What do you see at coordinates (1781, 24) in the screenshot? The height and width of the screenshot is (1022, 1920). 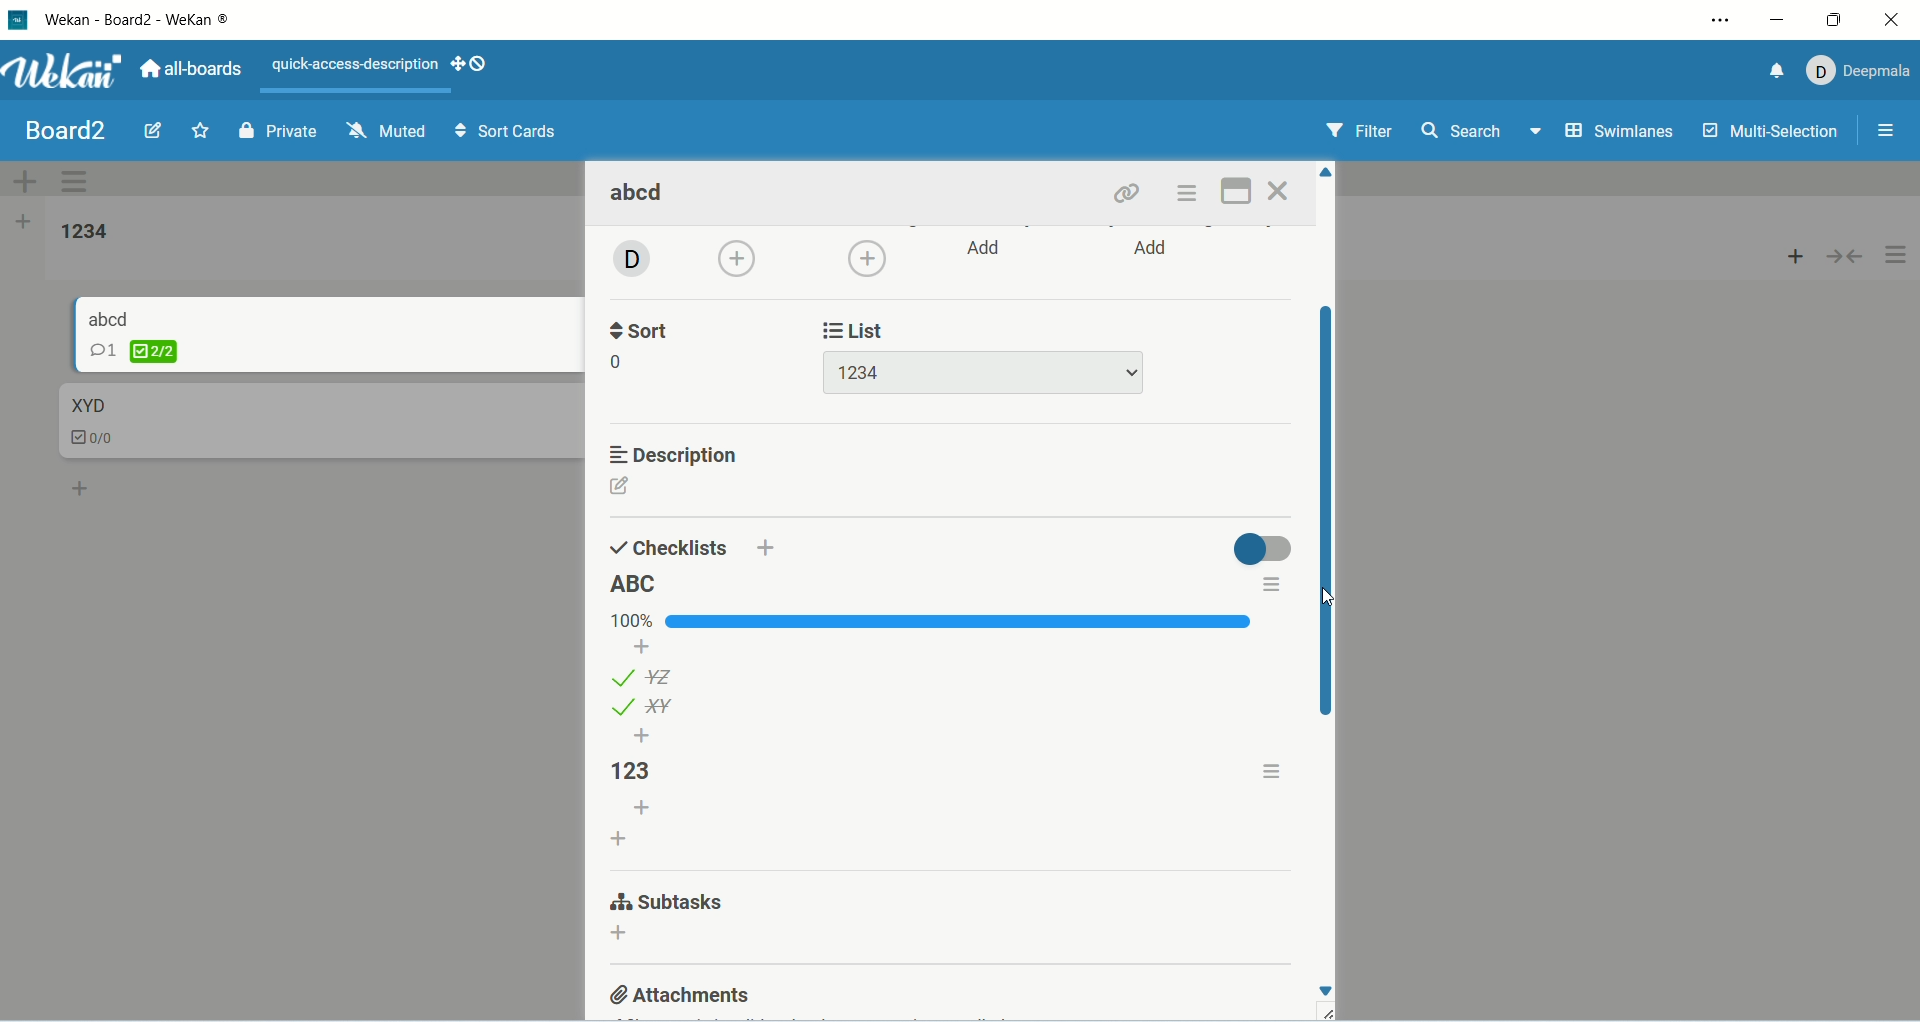 I see `minimize` at bounding box center [1781, 24].